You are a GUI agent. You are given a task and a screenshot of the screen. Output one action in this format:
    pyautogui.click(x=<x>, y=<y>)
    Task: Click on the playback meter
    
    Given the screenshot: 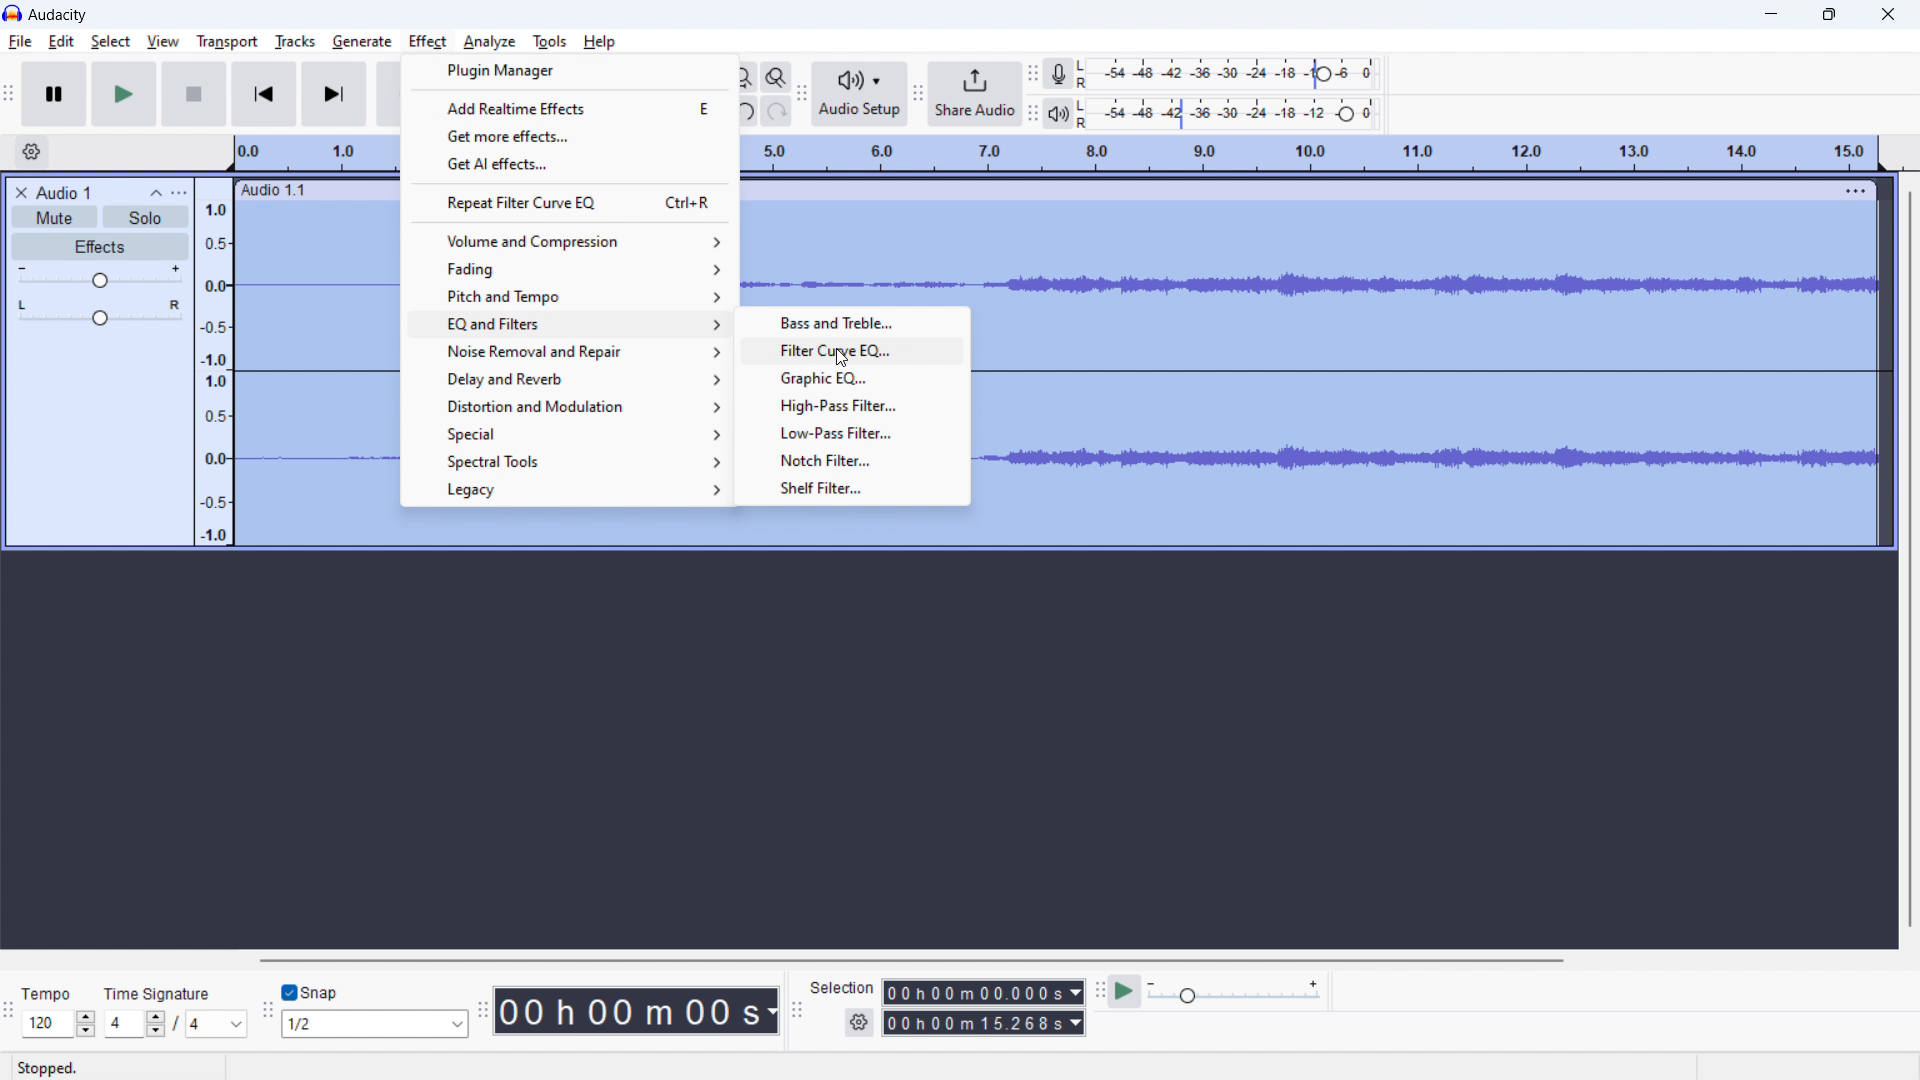 What is the action you would take?
    pyautogui.click(x=1064, y=112)
    